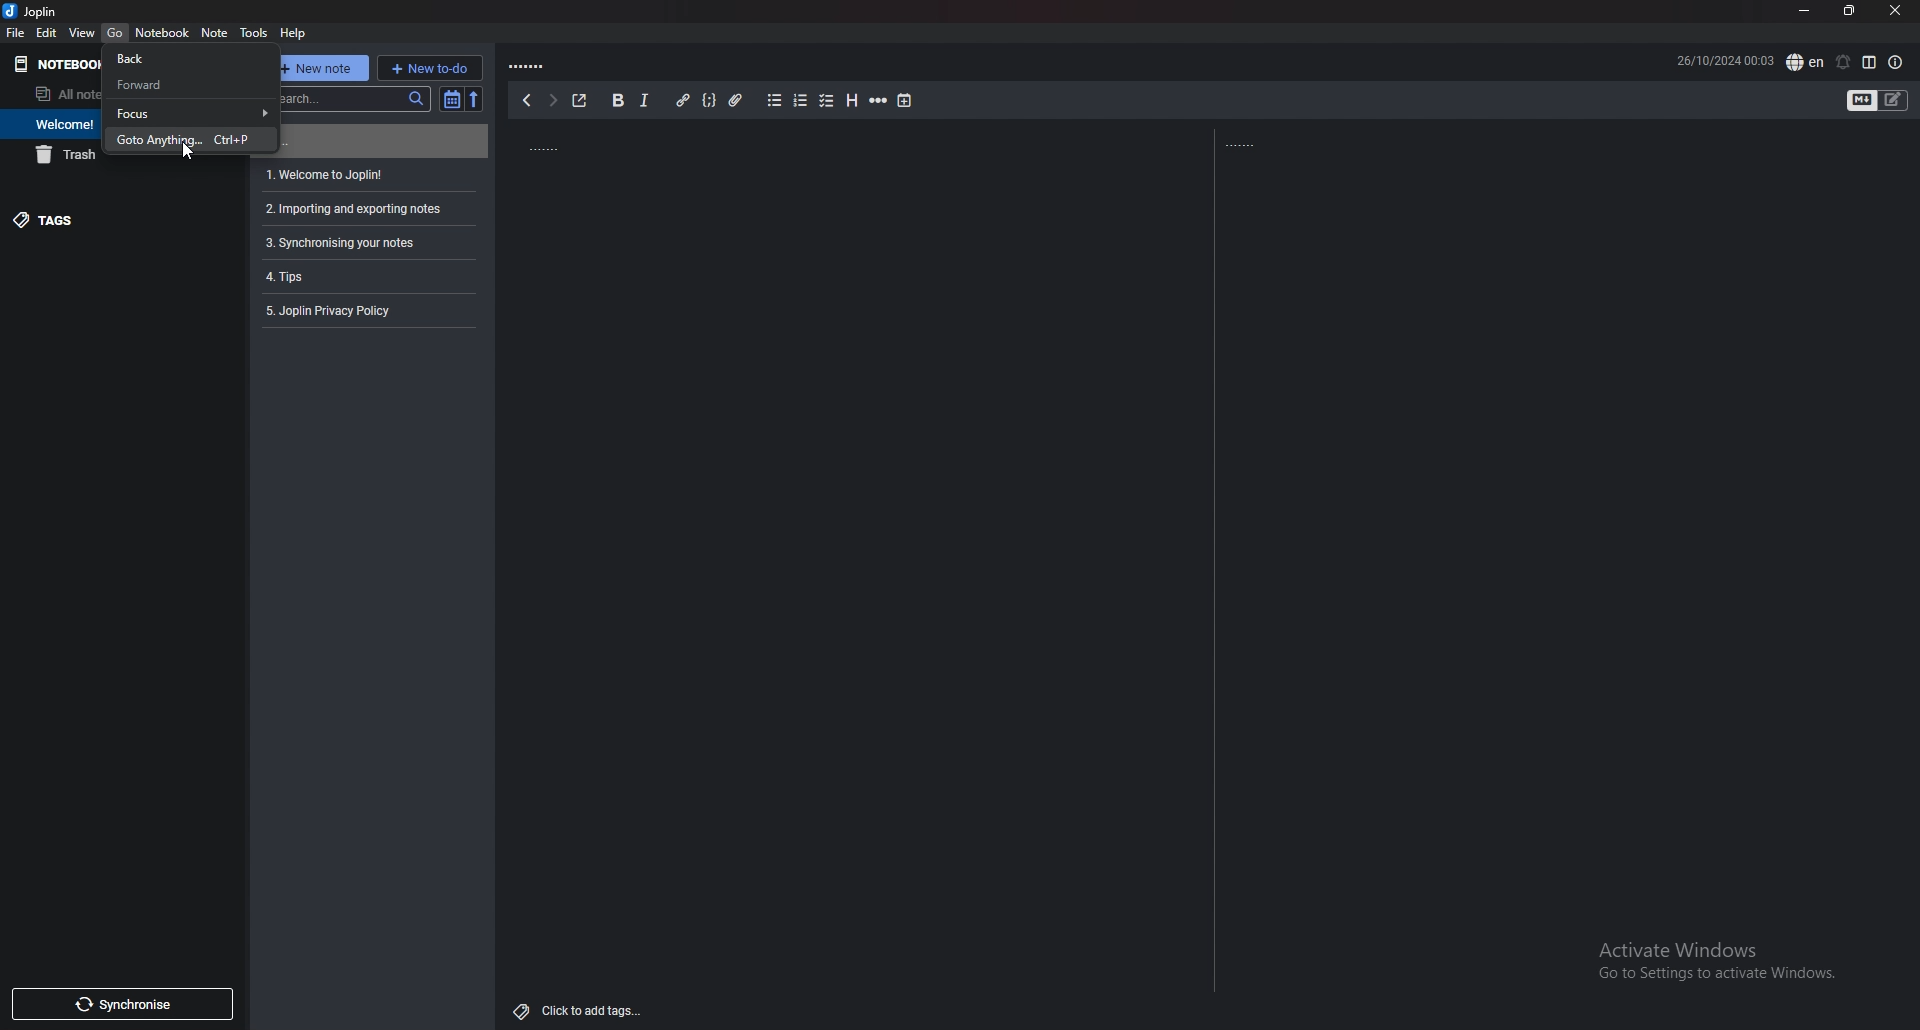  What do you see at coordinates (904, 101) in the screenshot?
I see `add time` at bounding box center [904, 101].